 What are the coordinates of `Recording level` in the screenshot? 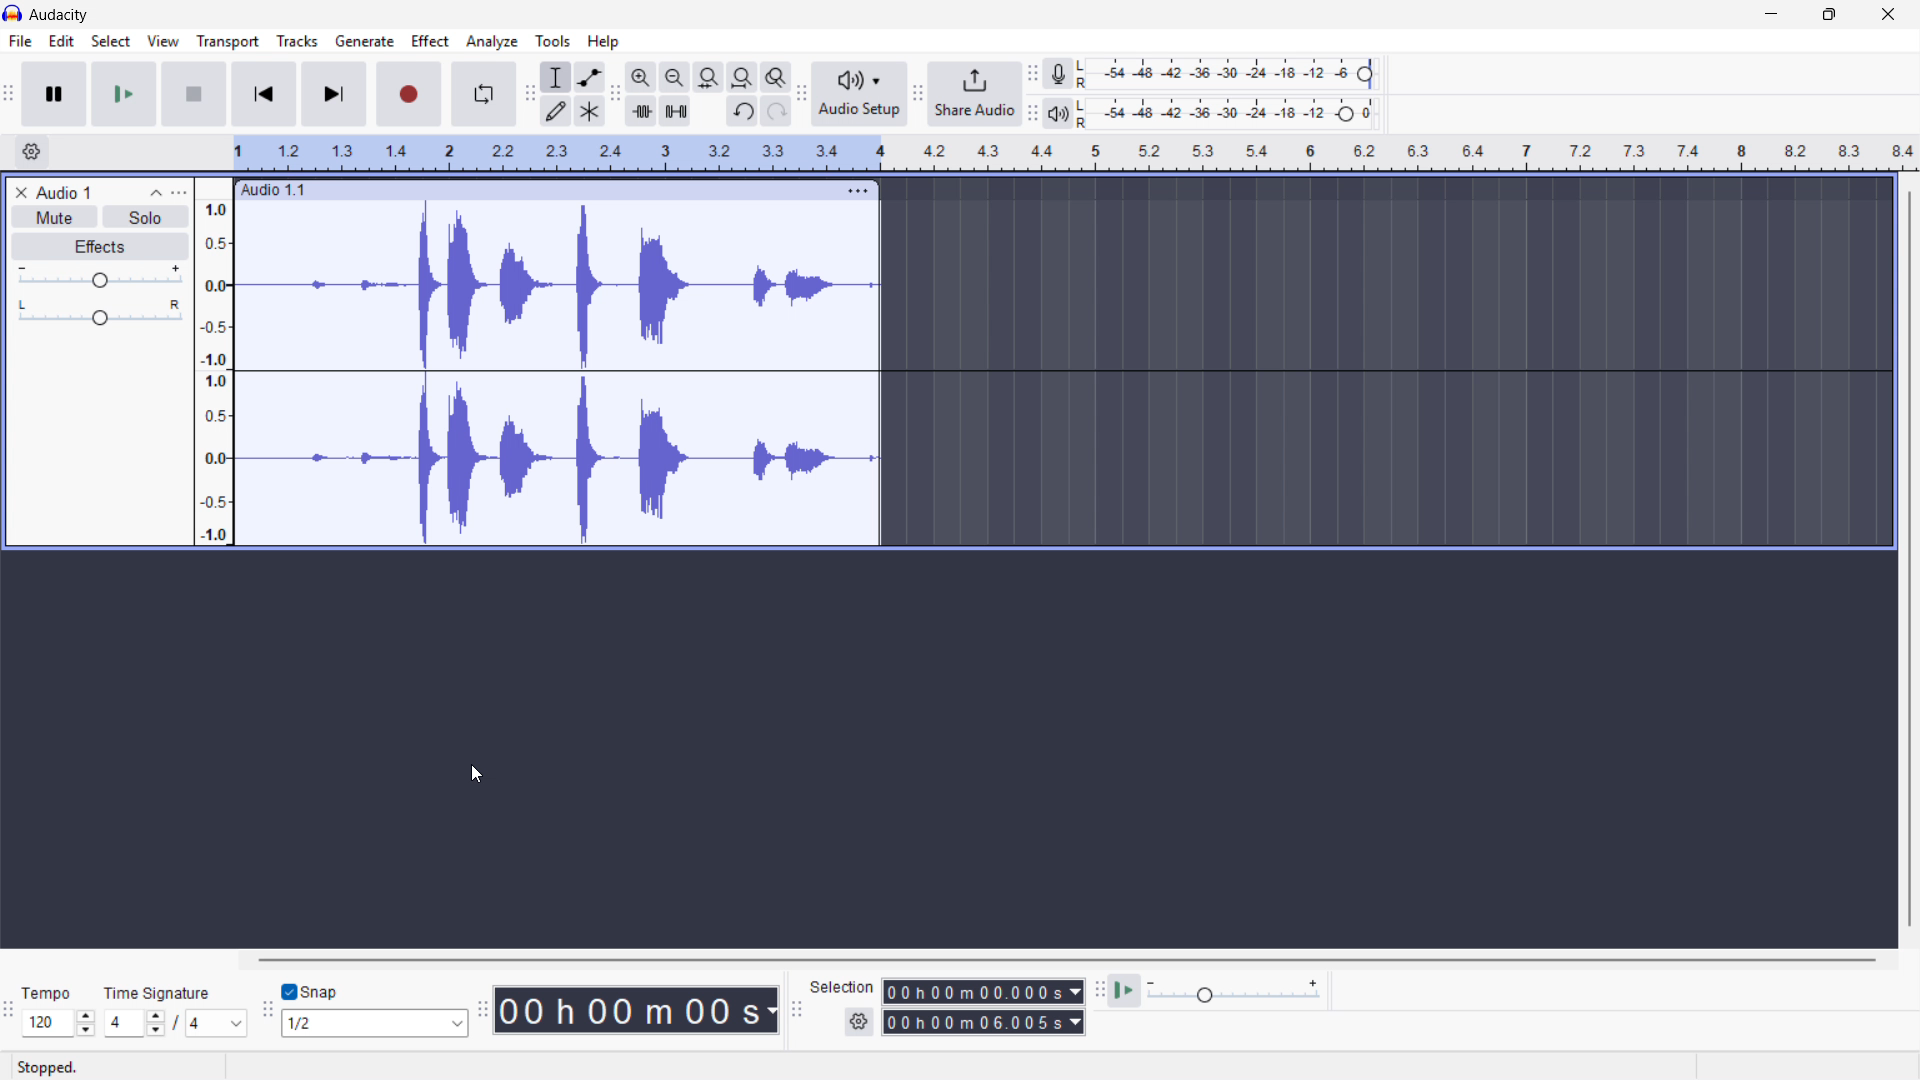 It's located at (1231, 74).